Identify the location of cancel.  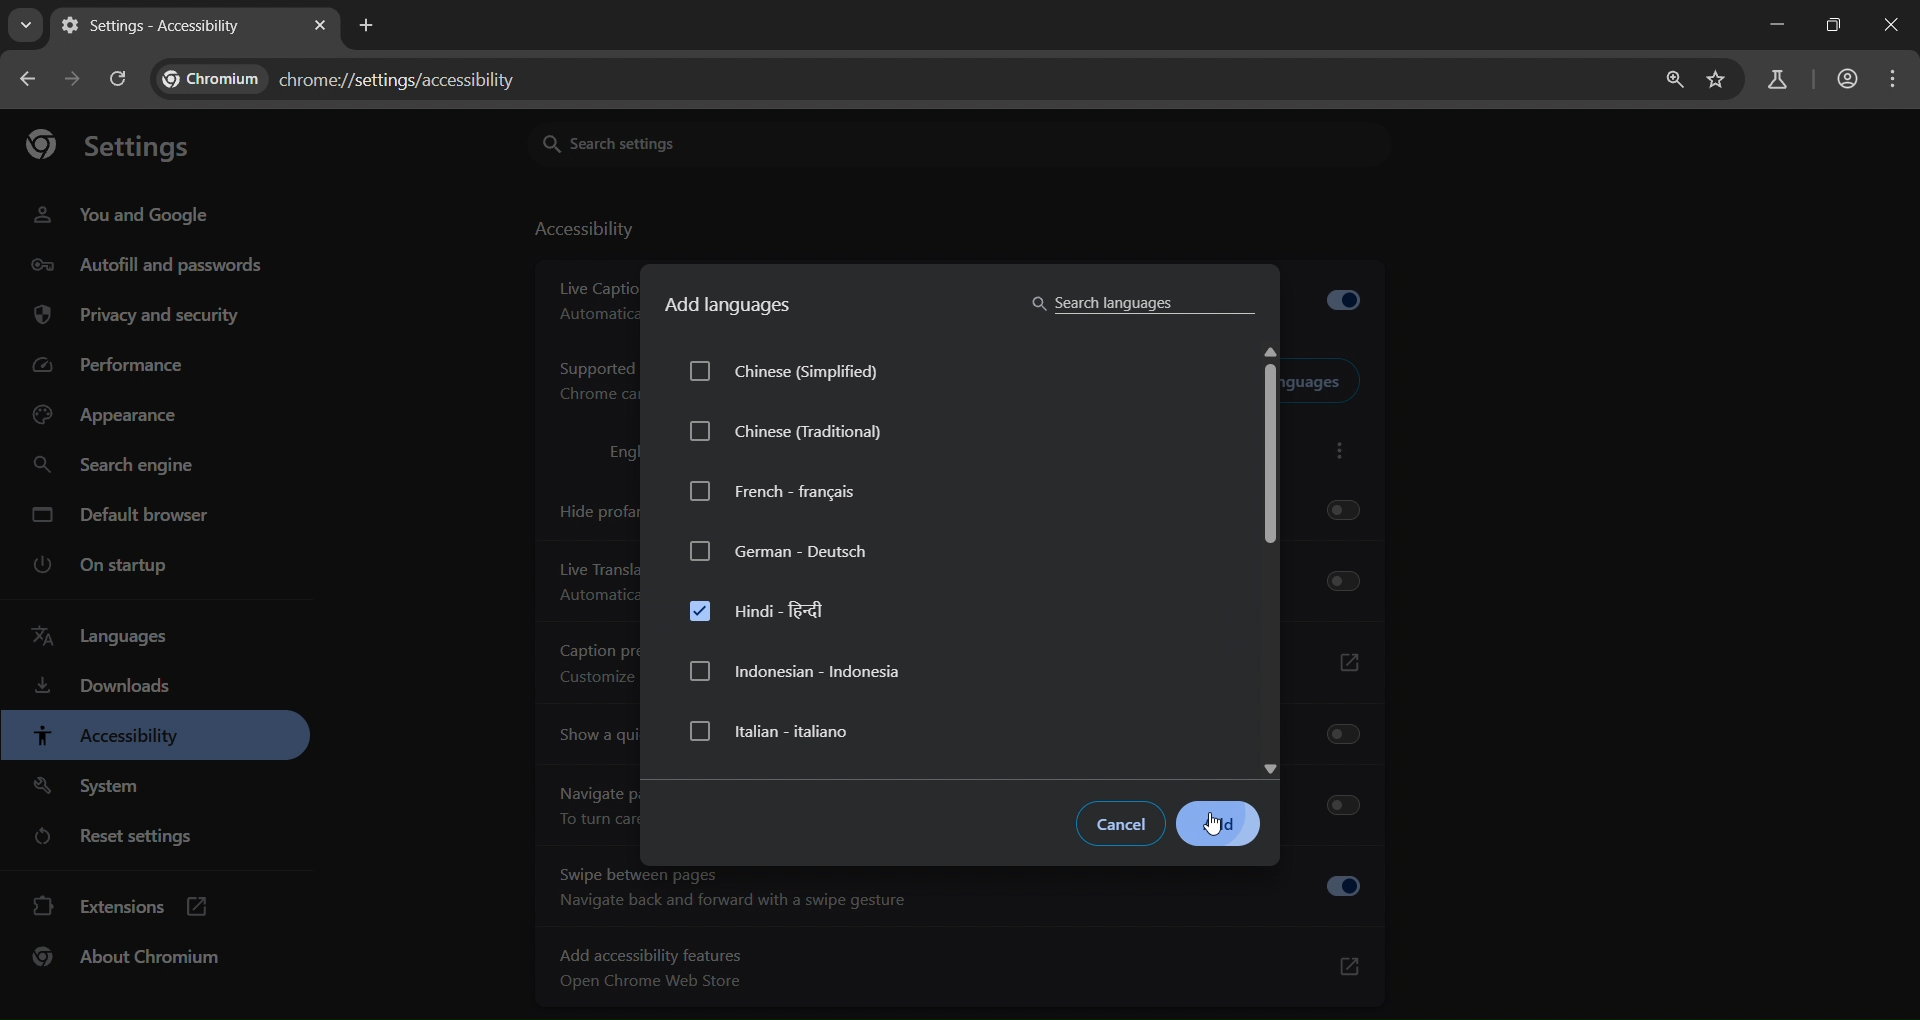
(1124, 825).